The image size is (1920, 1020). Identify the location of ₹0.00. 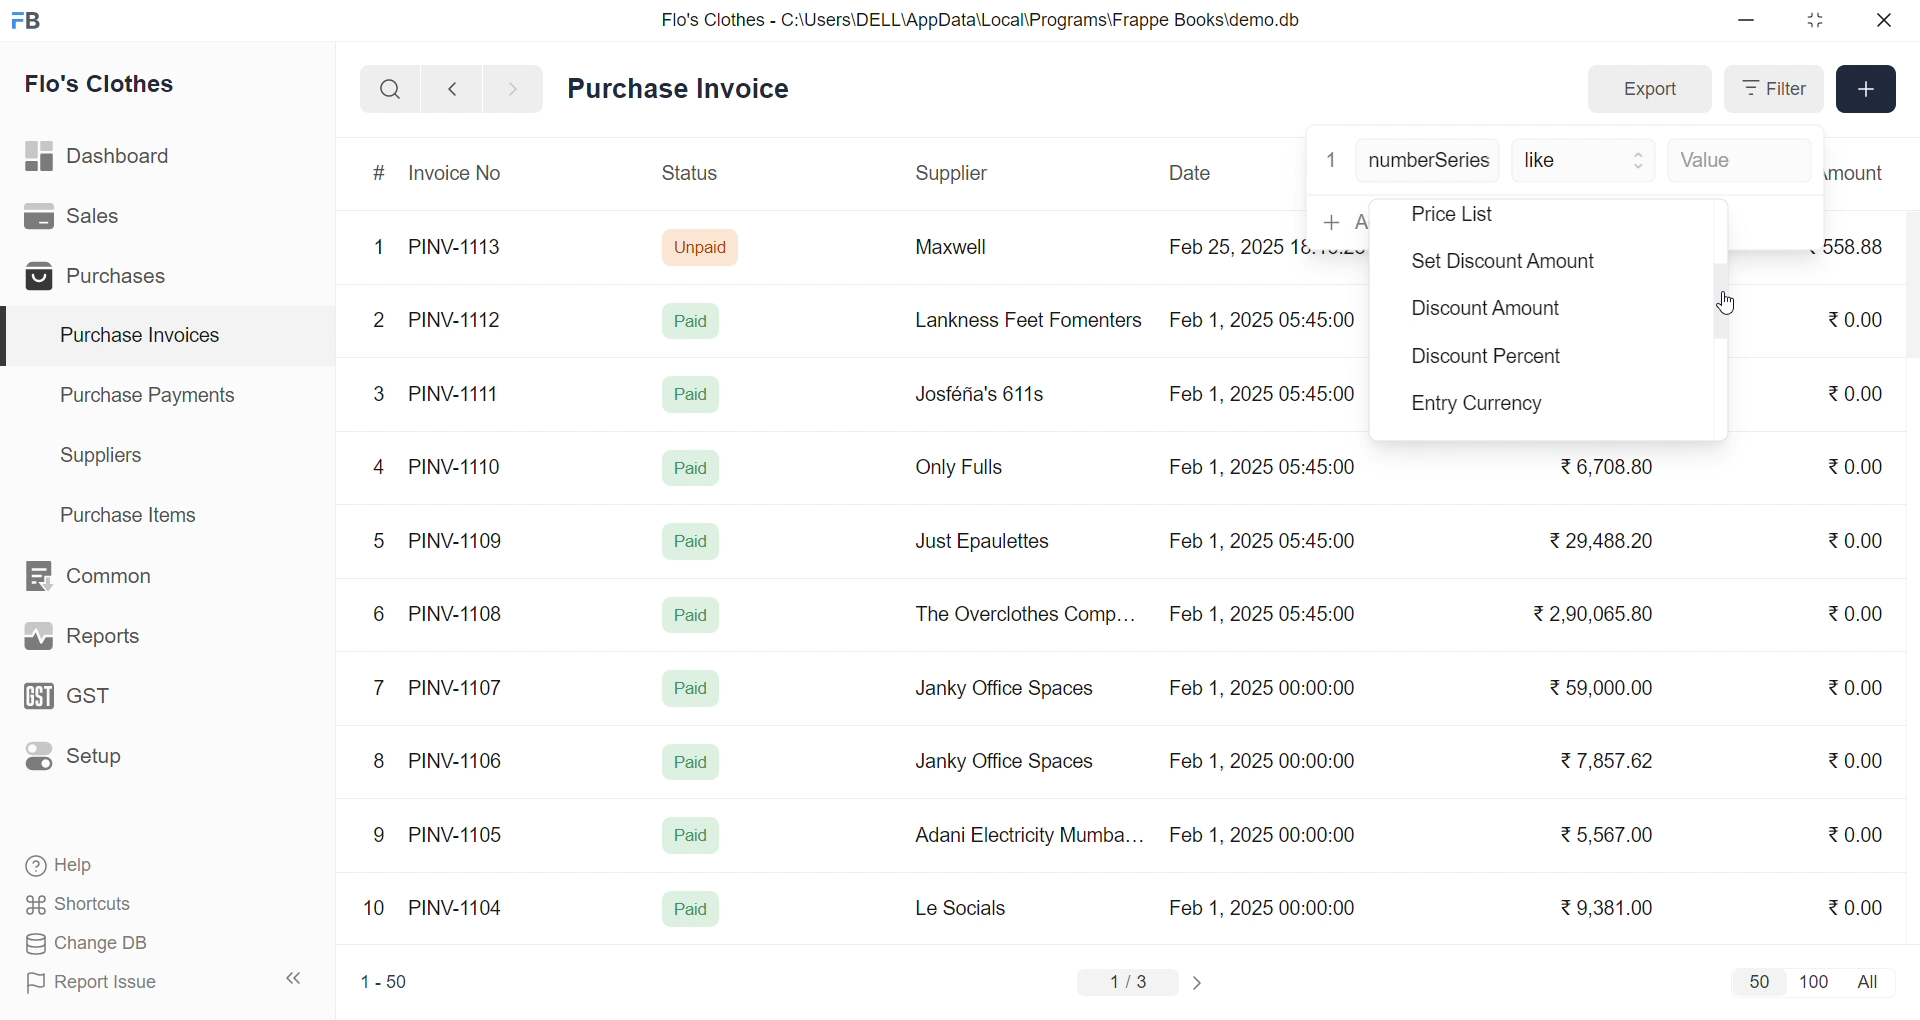
(1855, 760).